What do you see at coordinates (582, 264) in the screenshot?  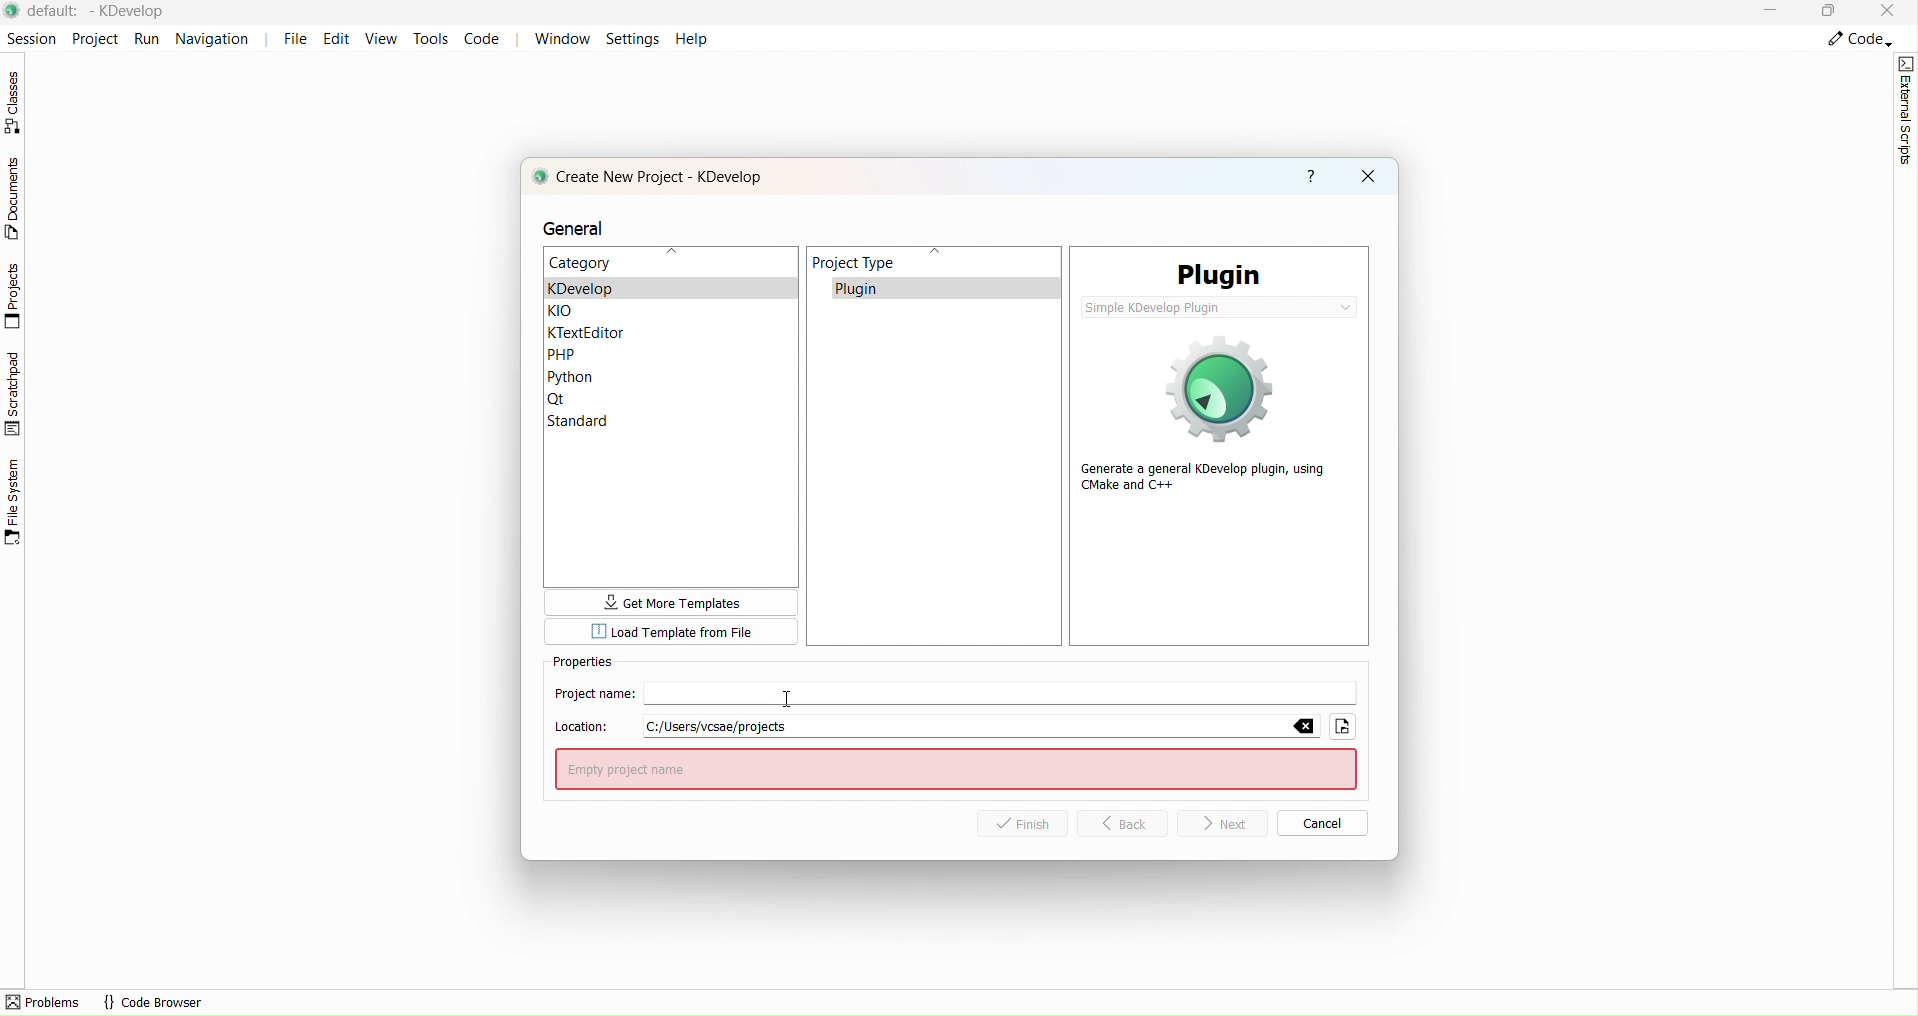 I see `Category` at bounding box center [582, 264].